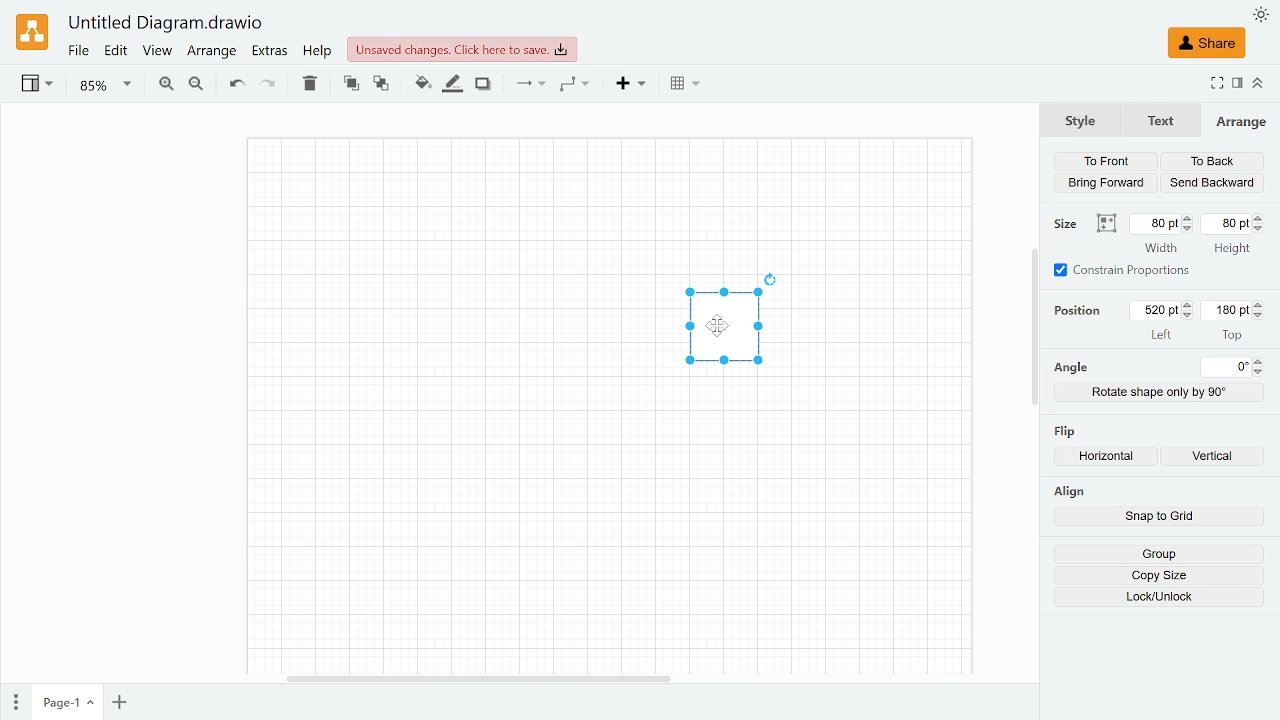  I want to click on Group, so click(1158, 554).